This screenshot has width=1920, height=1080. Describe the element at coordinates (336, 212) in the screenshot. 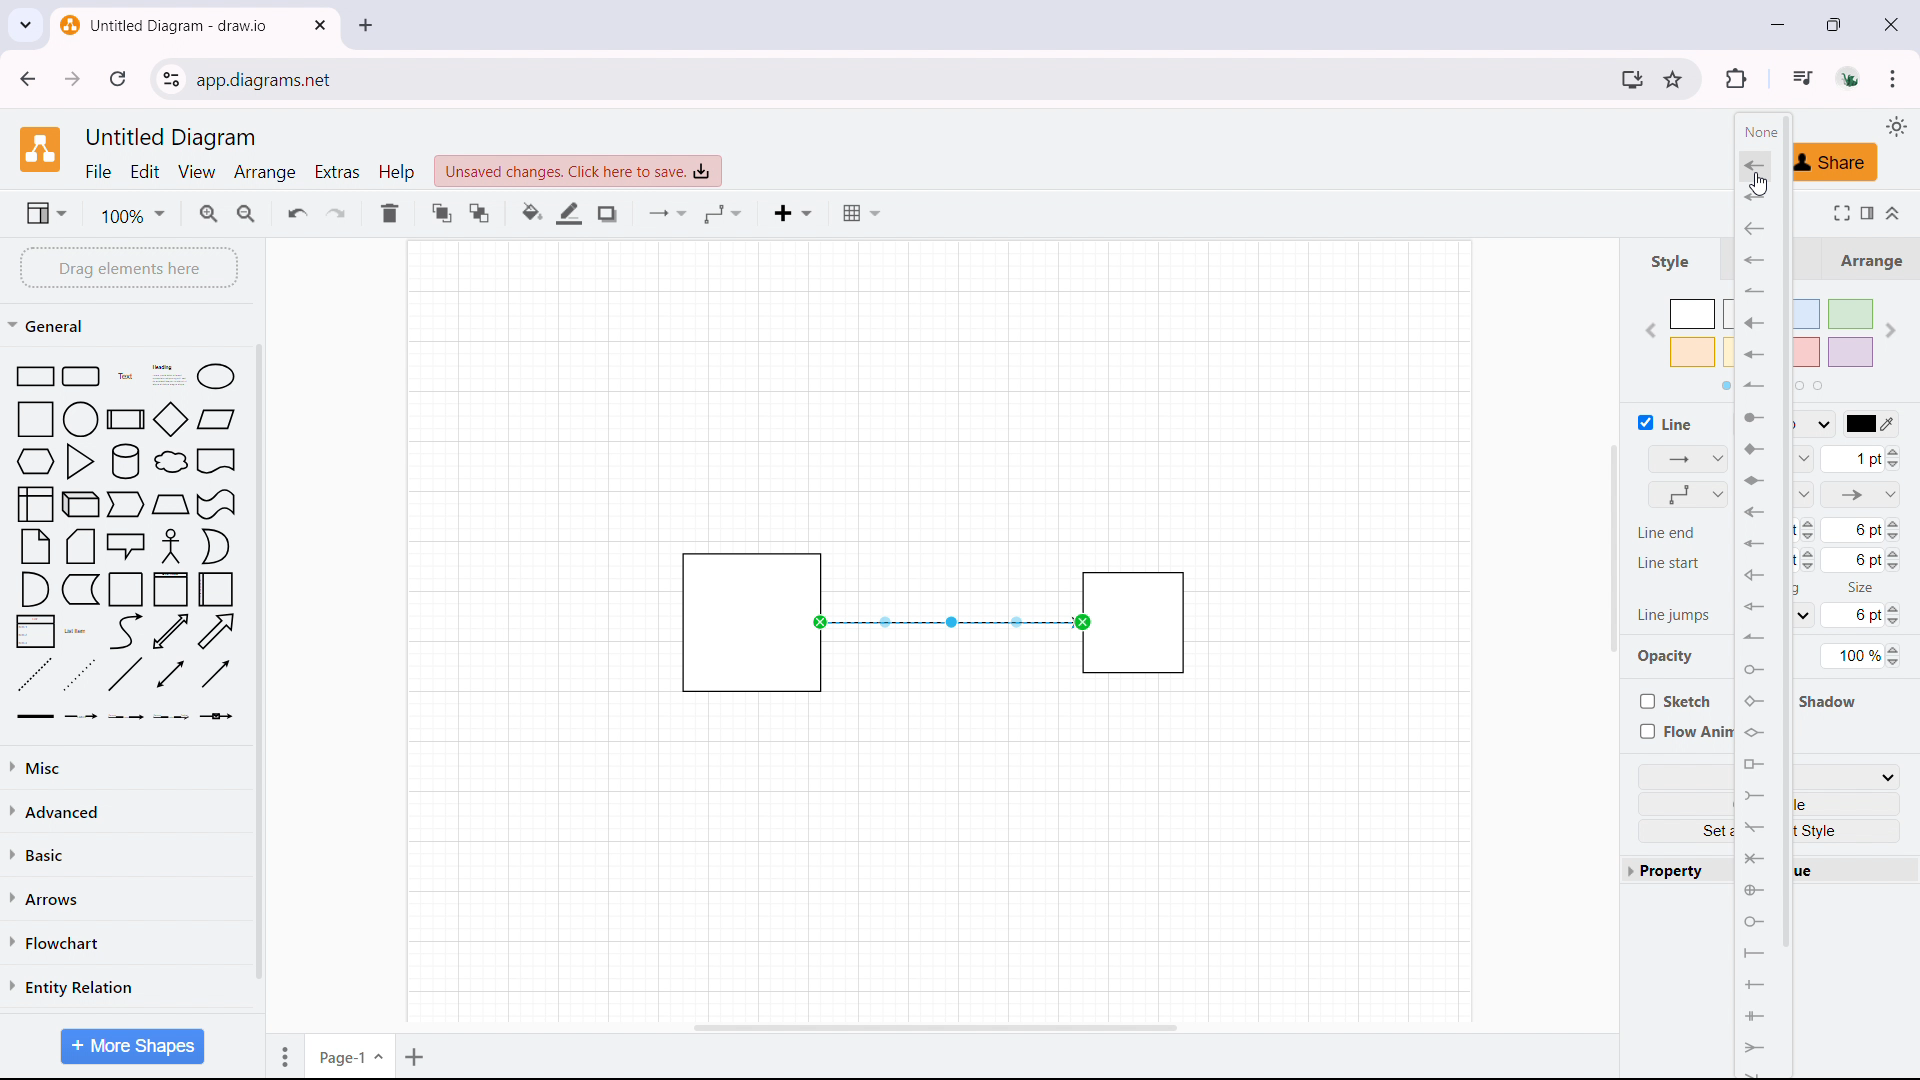

I see `redo` at that location.